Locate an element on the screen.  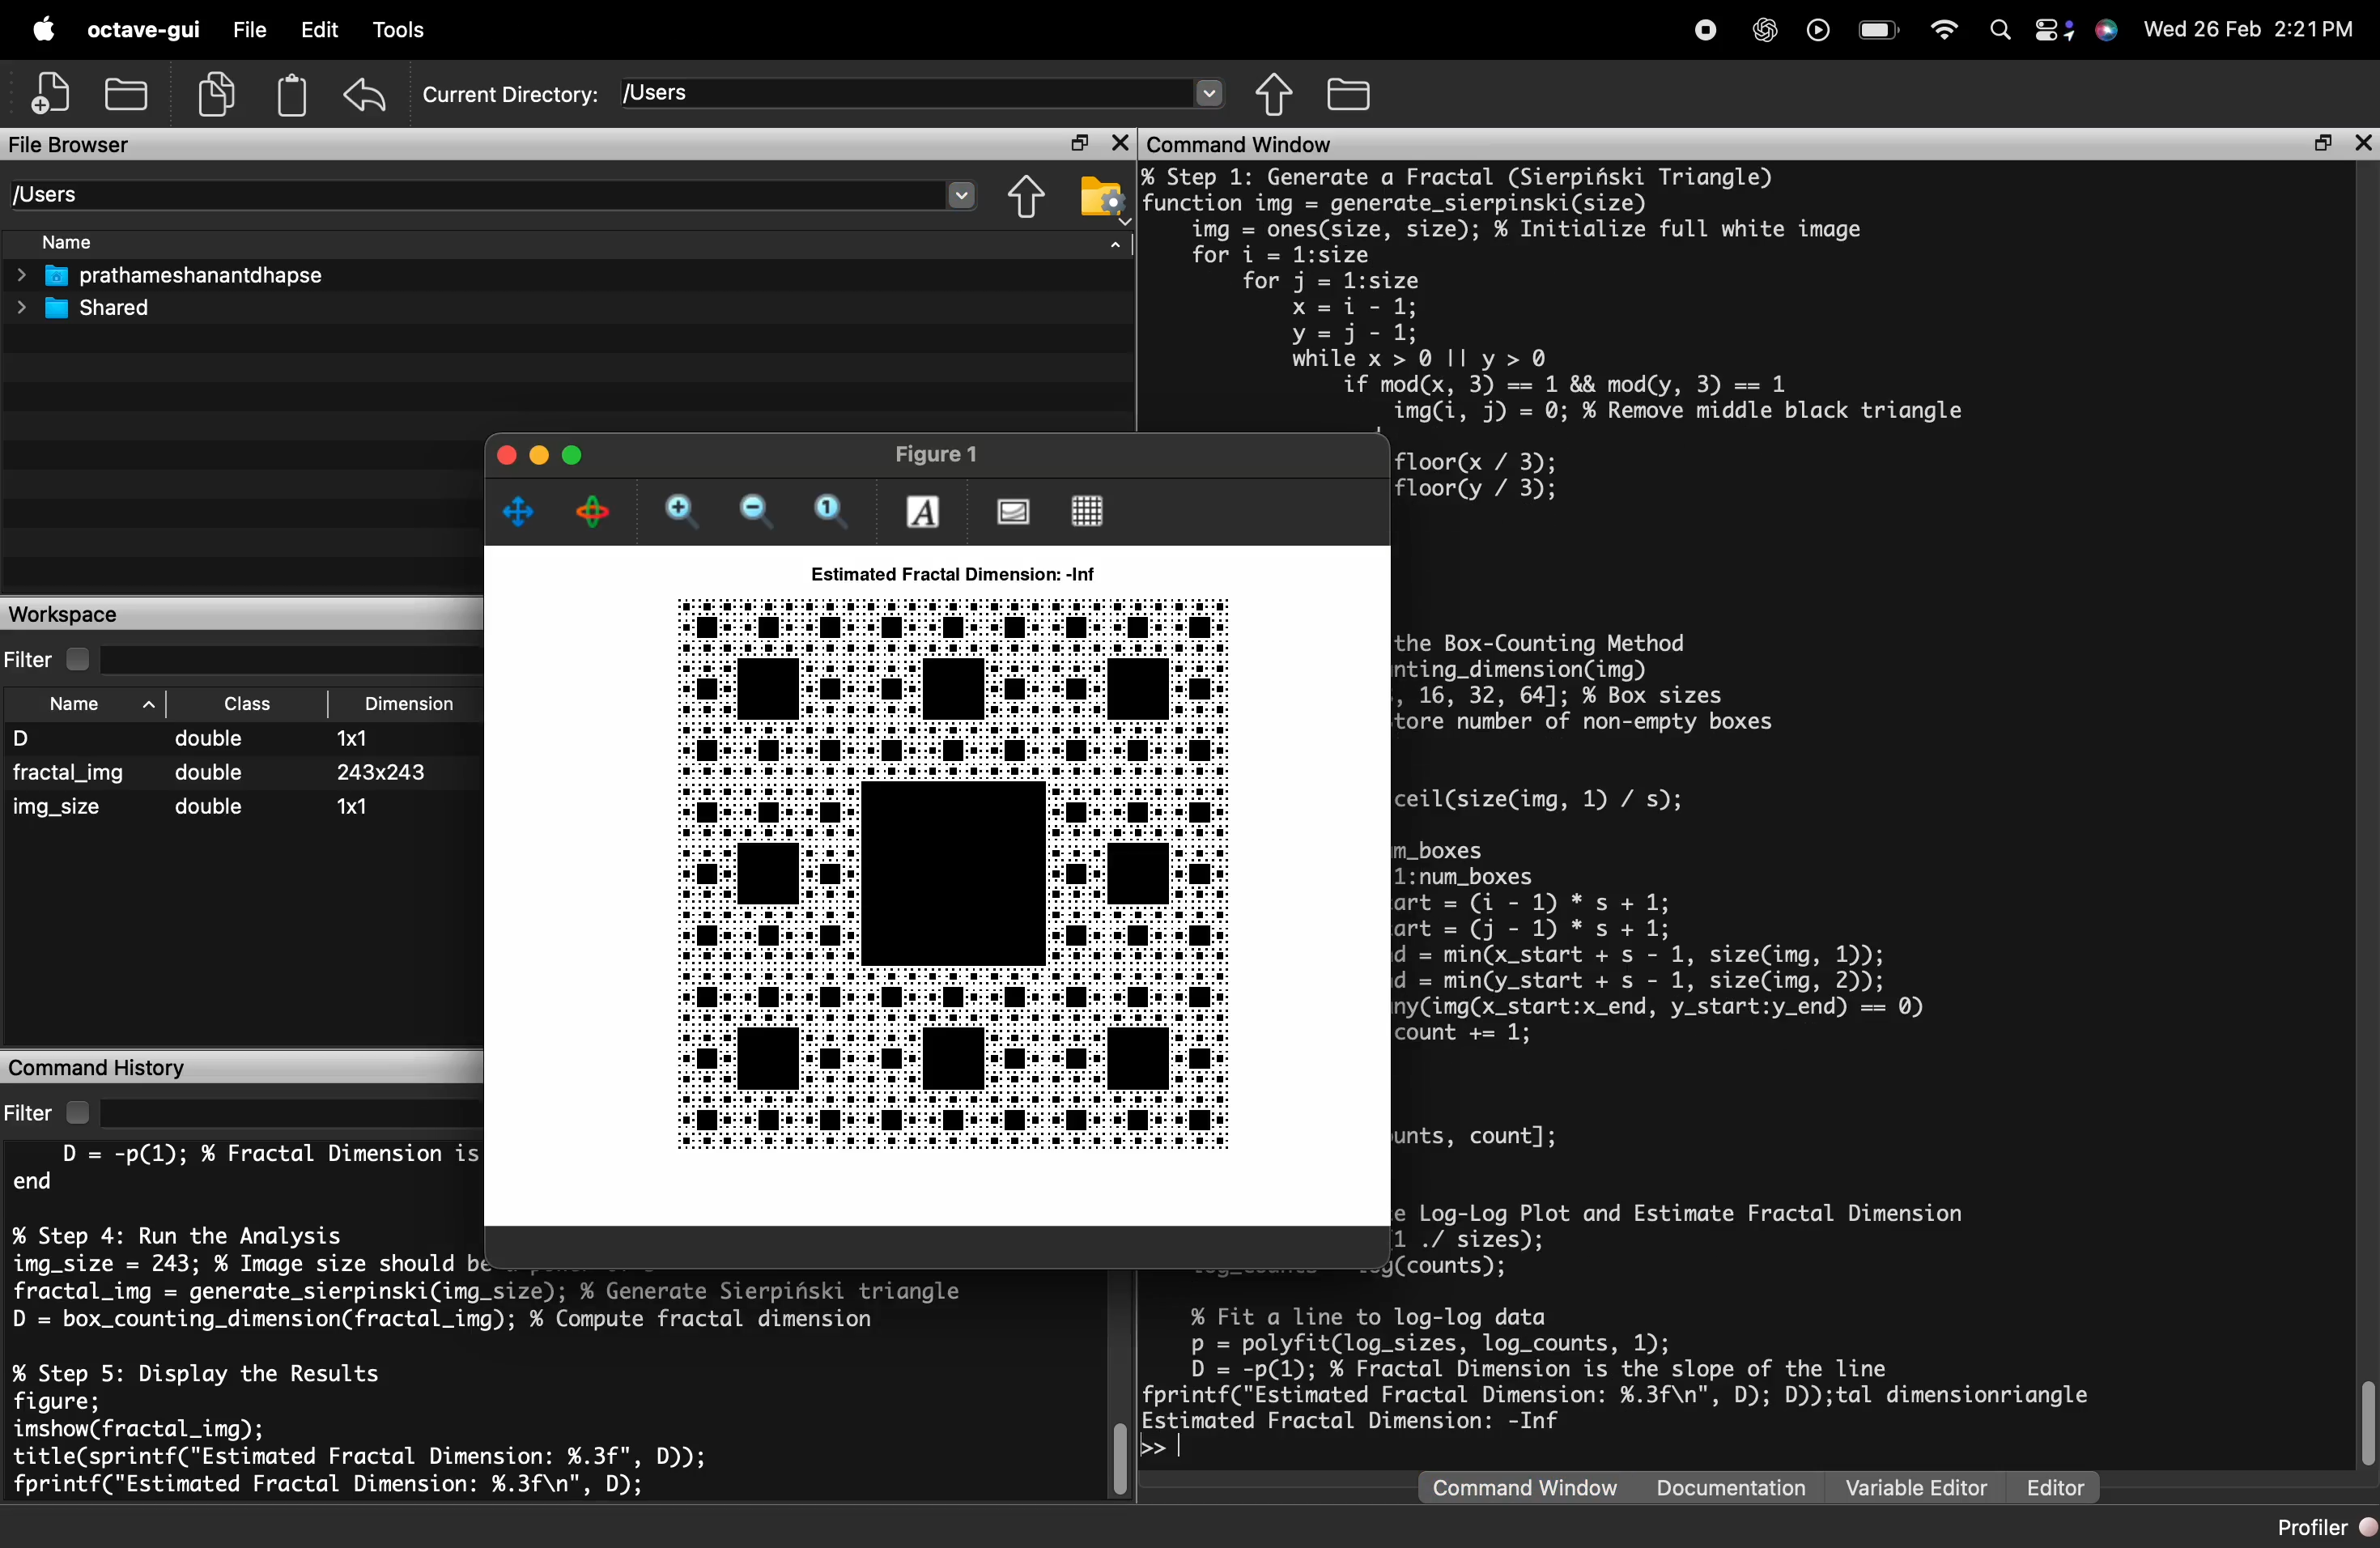
Current Directory: [Users is located at coordinates (503, 95).